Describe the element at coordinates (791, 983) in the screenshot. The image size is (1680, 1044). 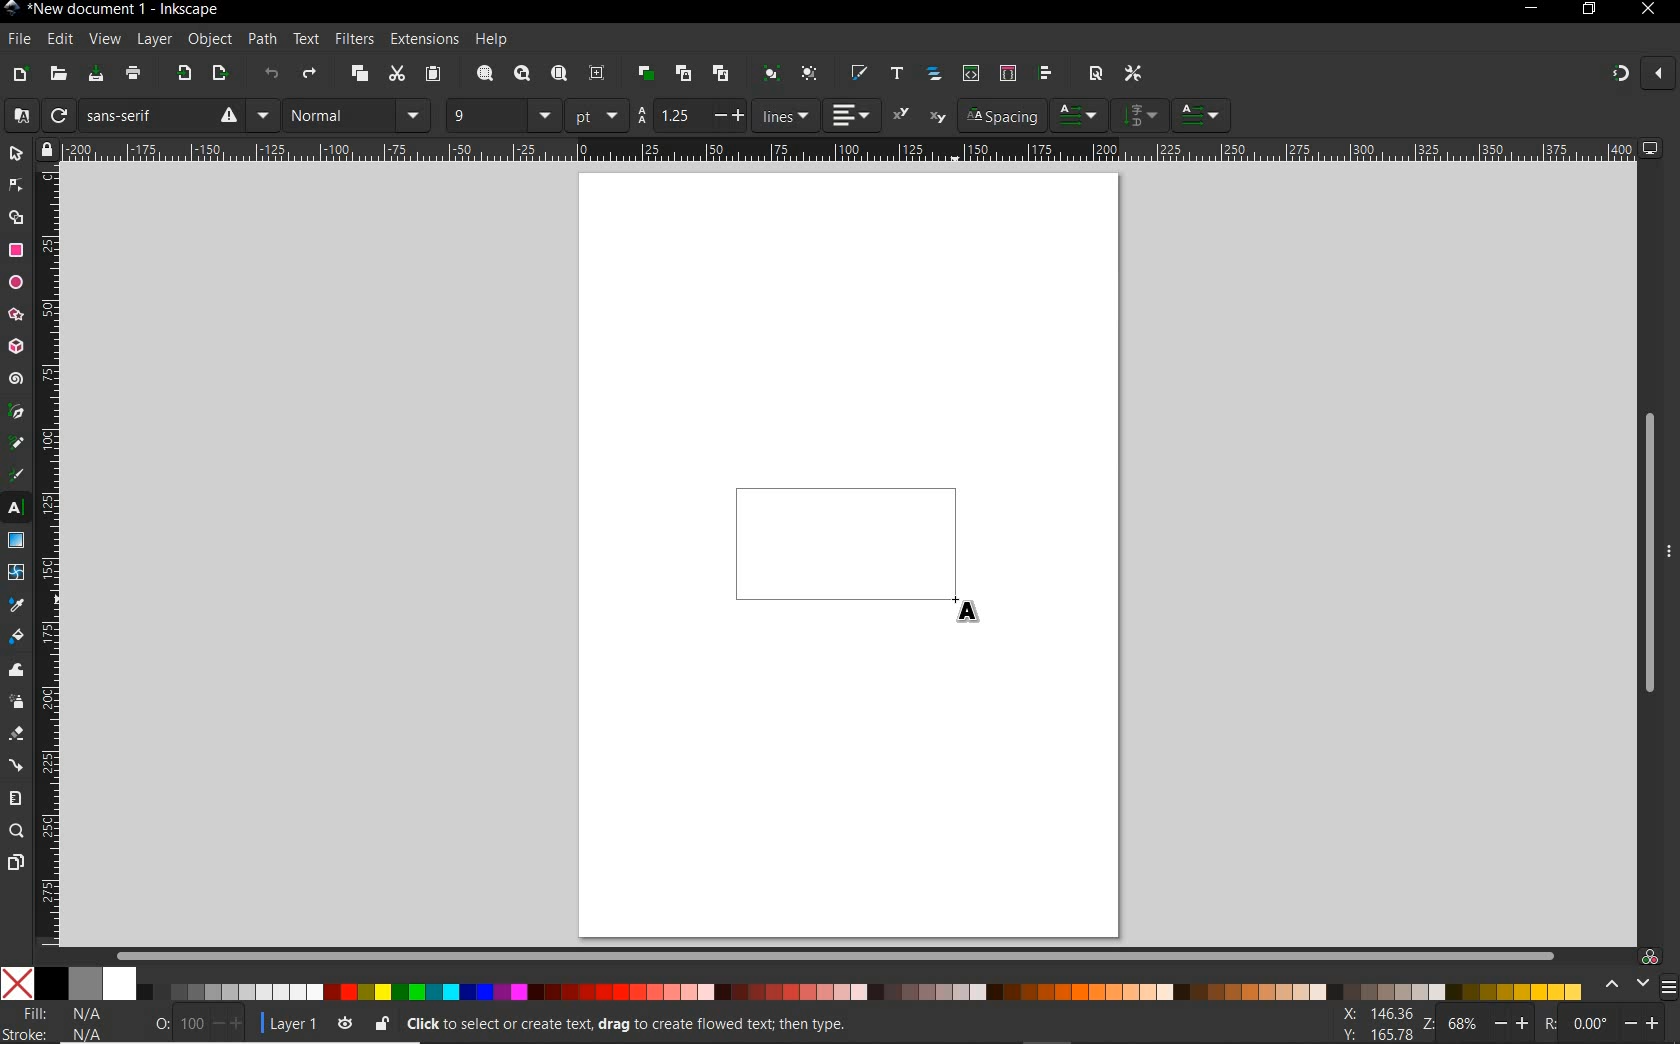
I see `color modes` at that location.